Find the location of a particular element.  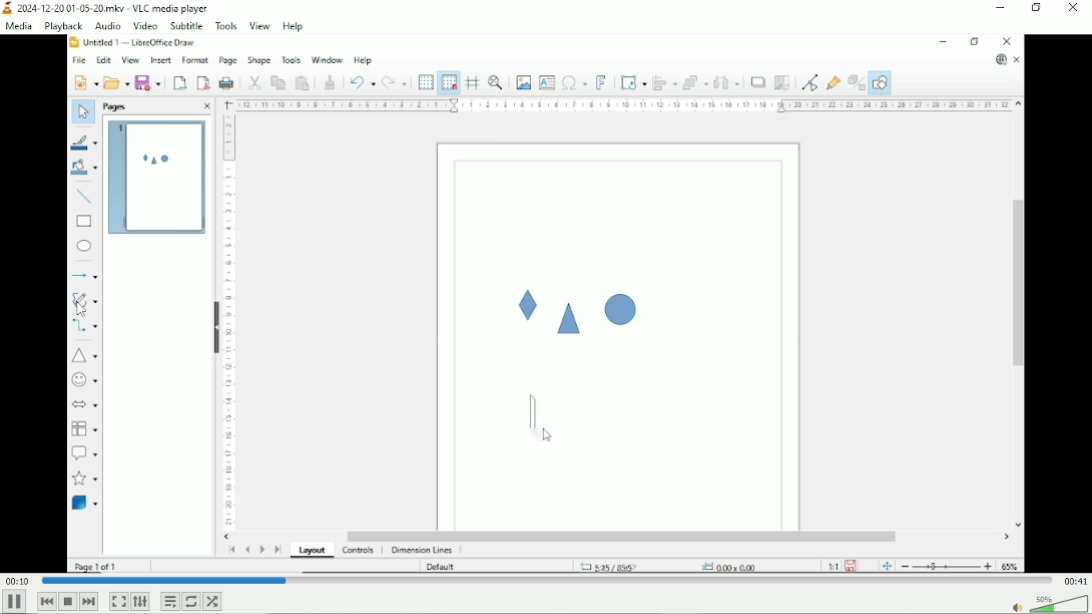

Show extended settings is located at coordinates (140, 601).